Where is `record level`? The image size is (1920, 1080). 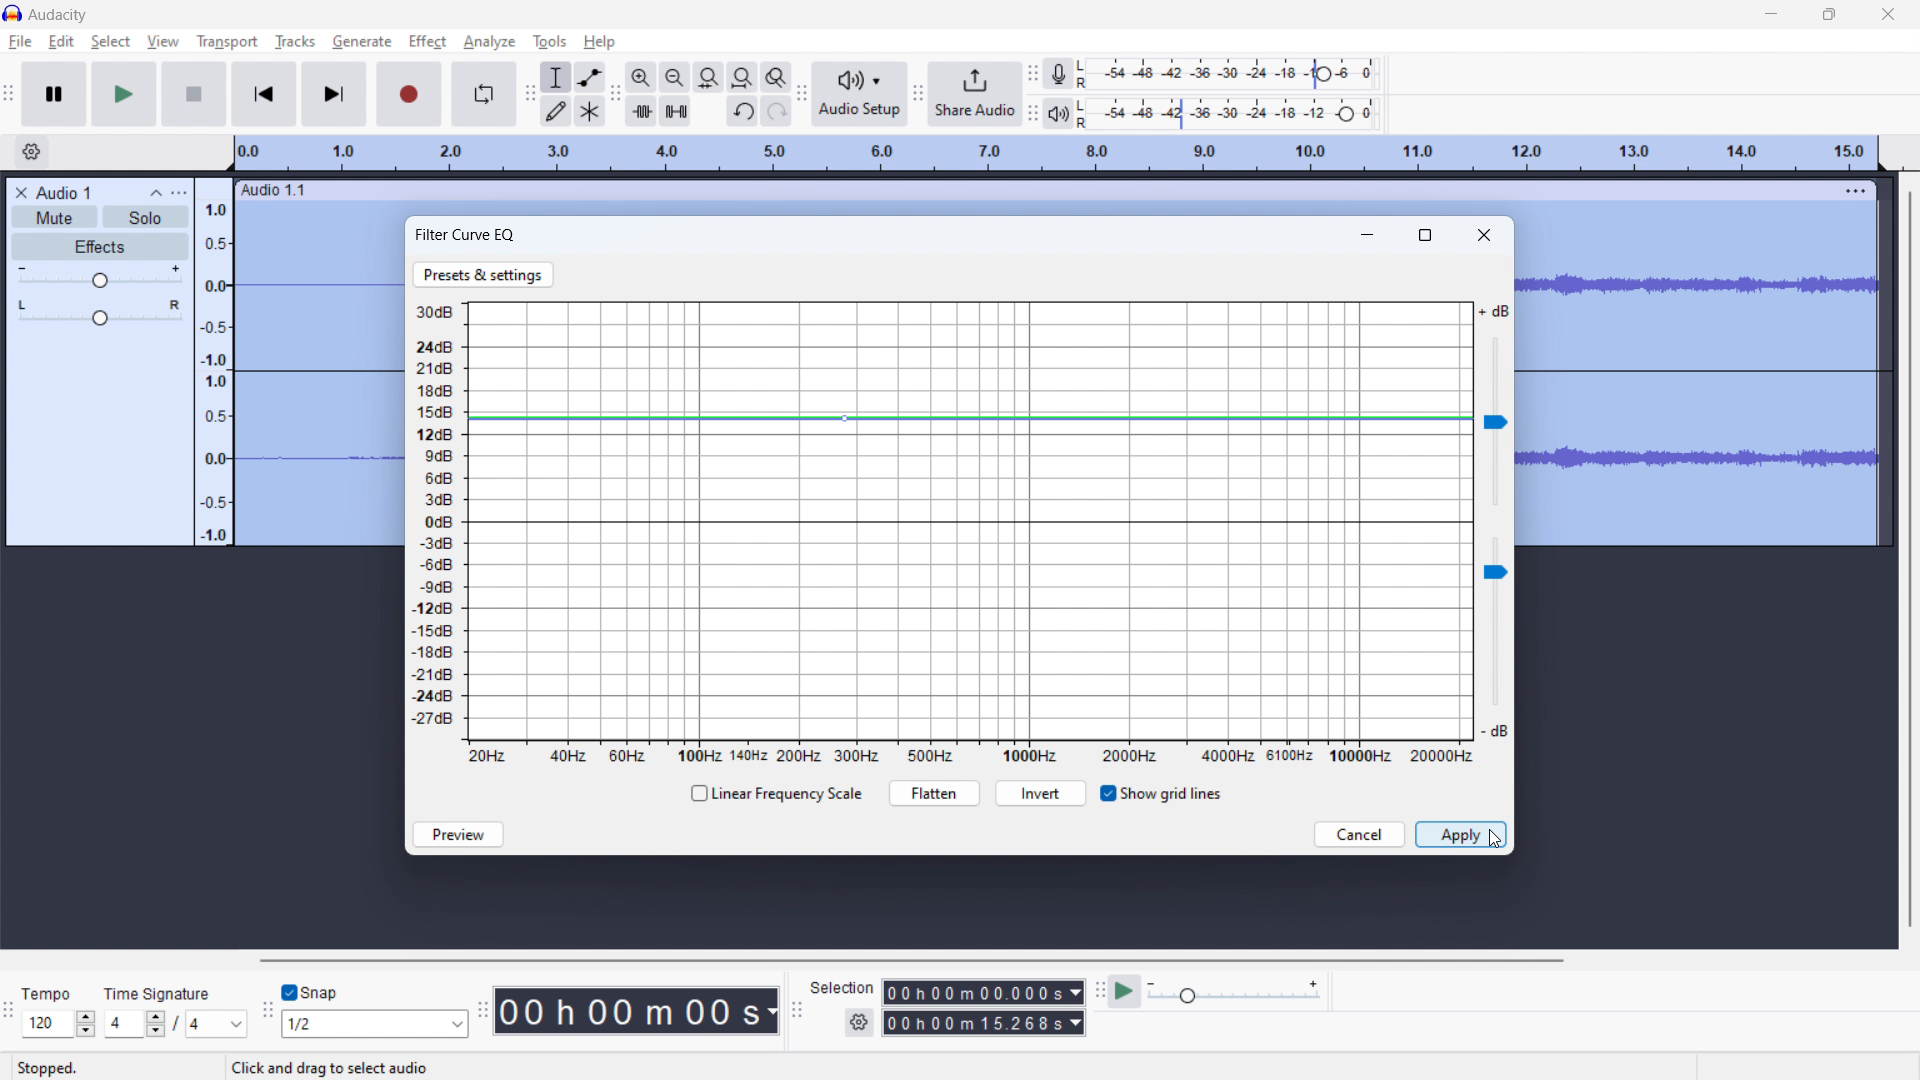 record level is located at coordinates (1233, 74).